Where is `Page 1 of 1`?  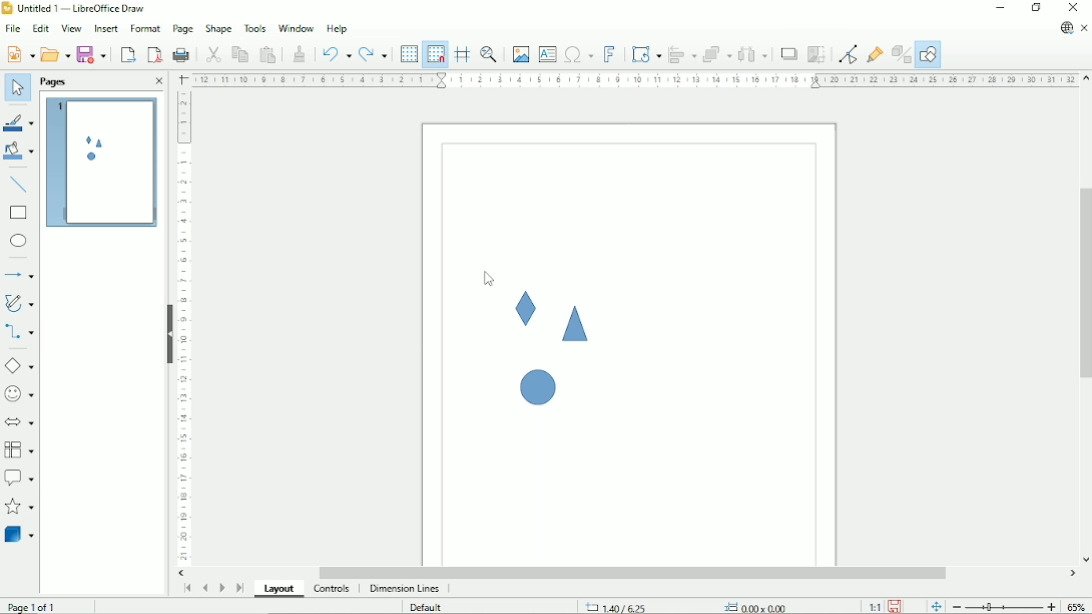
Page 1 of 1 is located at coordinates (32, 607).